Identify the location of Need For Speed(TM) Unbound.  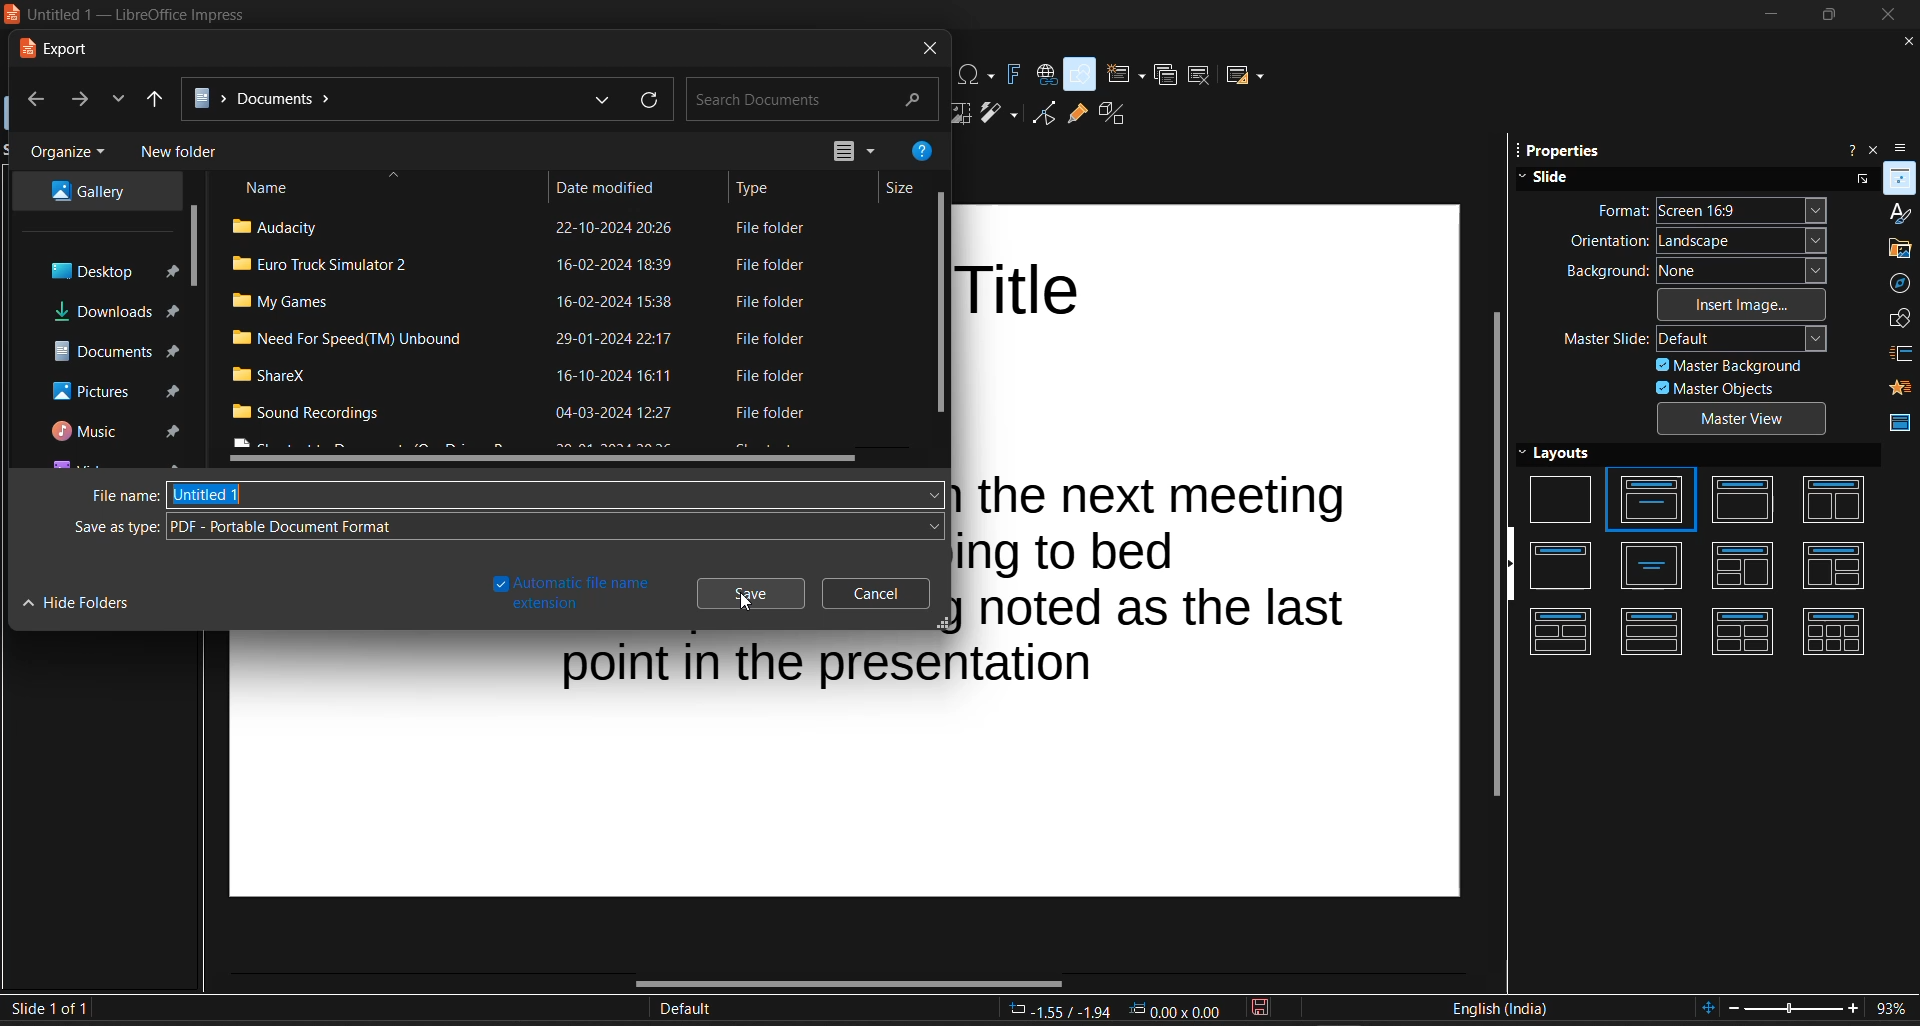
(358, 339).